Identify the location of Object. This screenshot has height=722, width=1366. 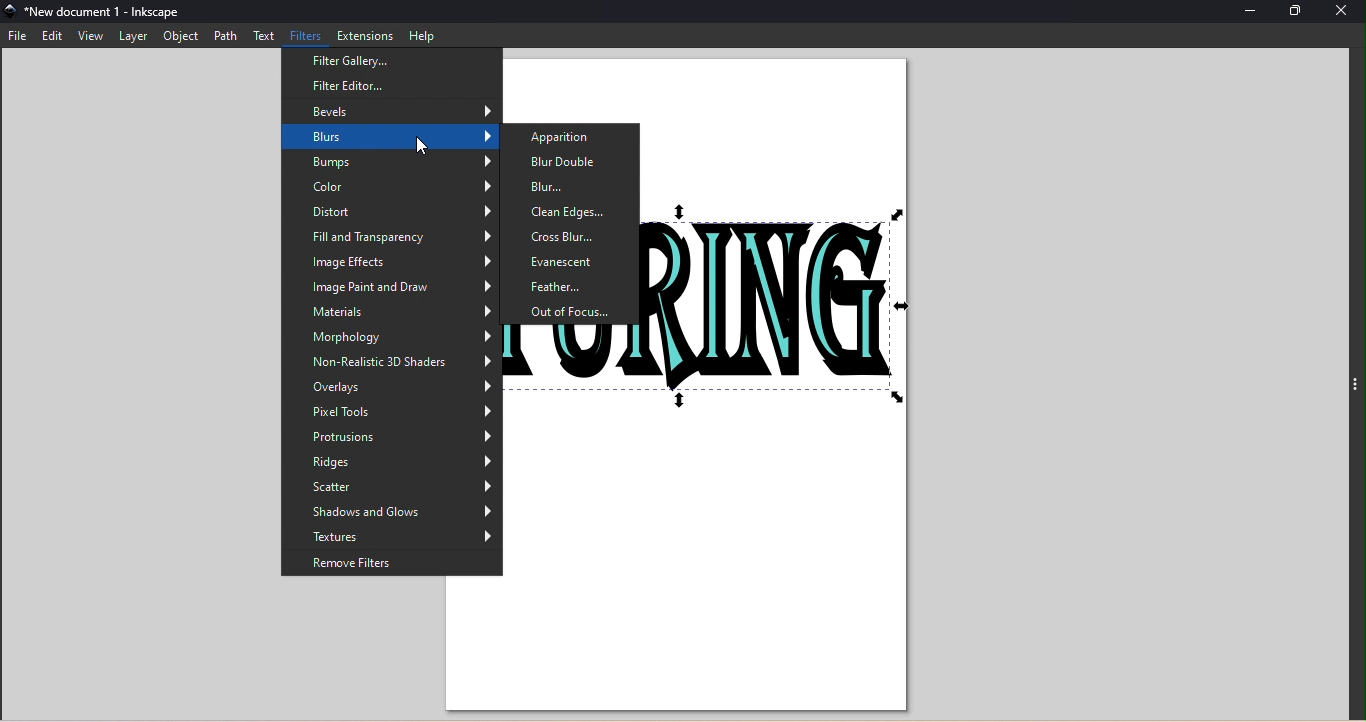
(176, 37).